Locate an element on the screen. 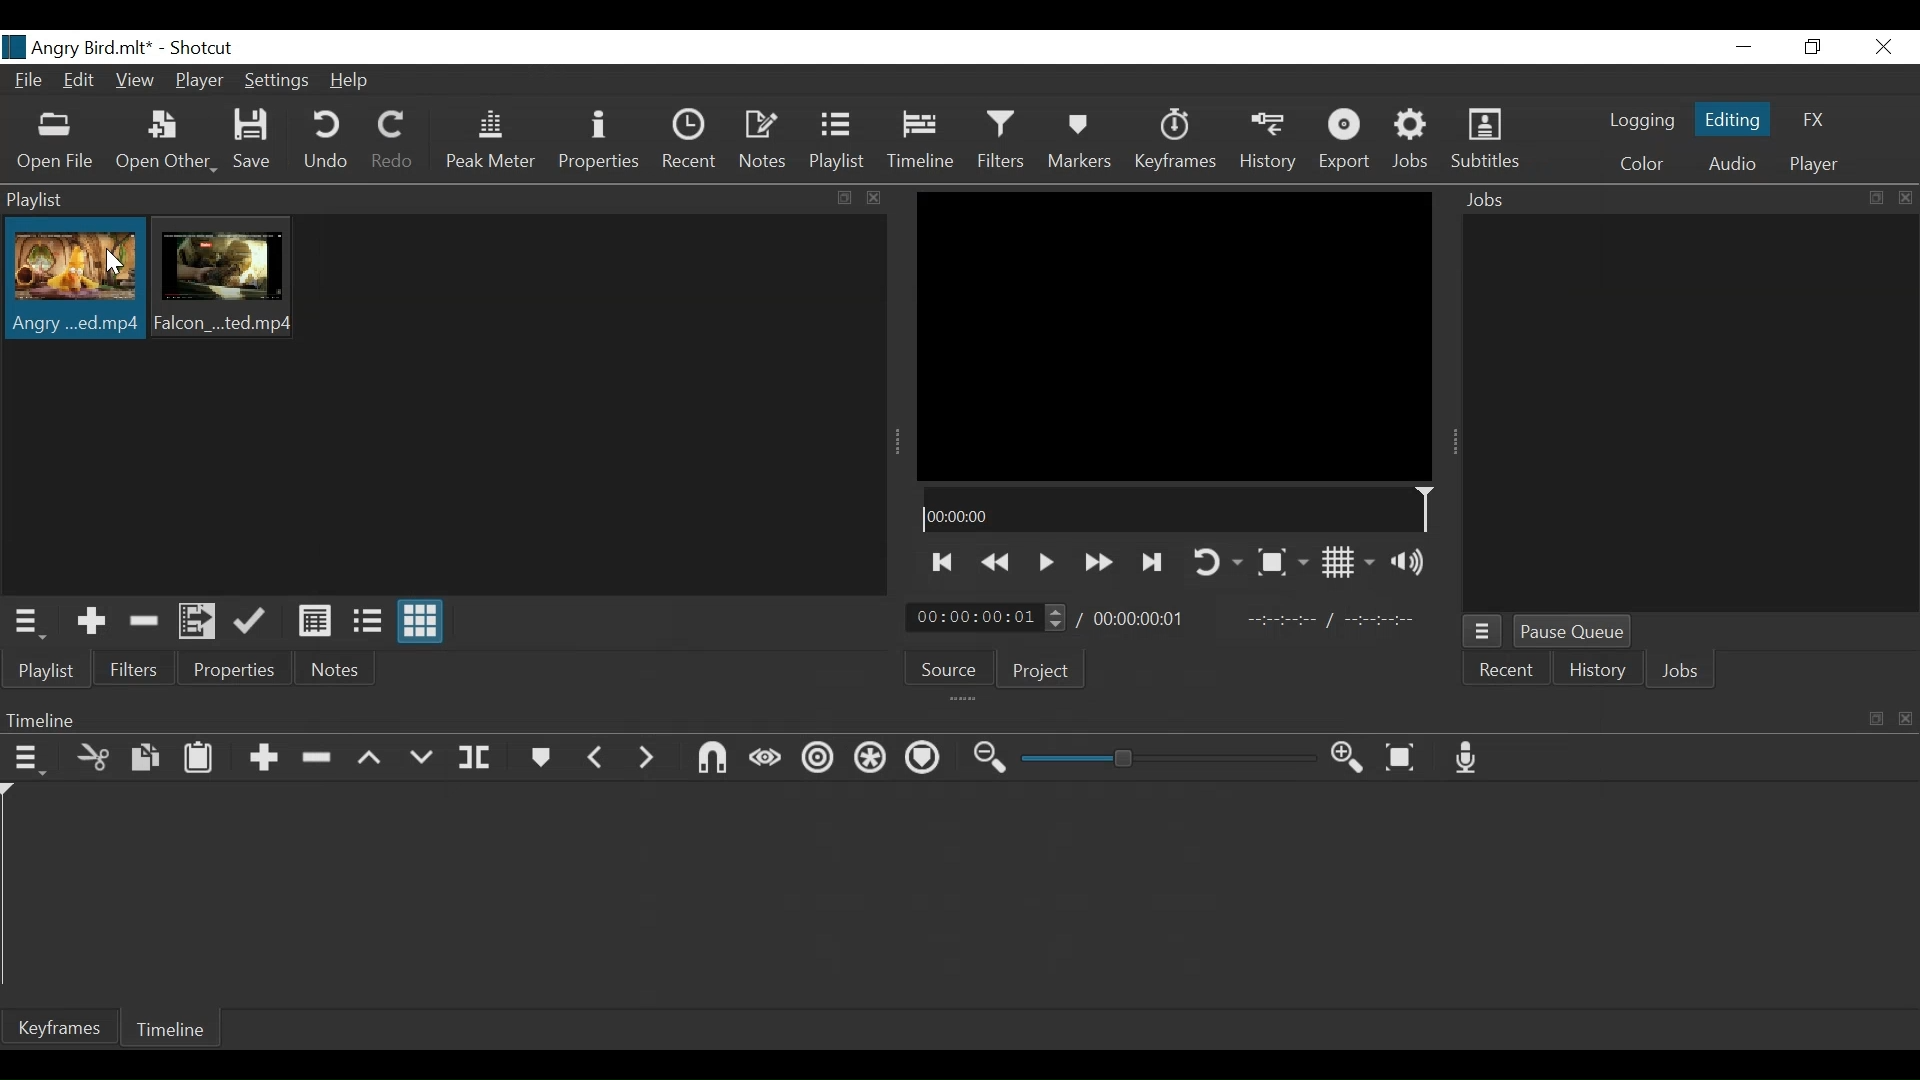 This screenshot has width=1920, height=1080. Zoom slider is located at coordinates (1169, 758).